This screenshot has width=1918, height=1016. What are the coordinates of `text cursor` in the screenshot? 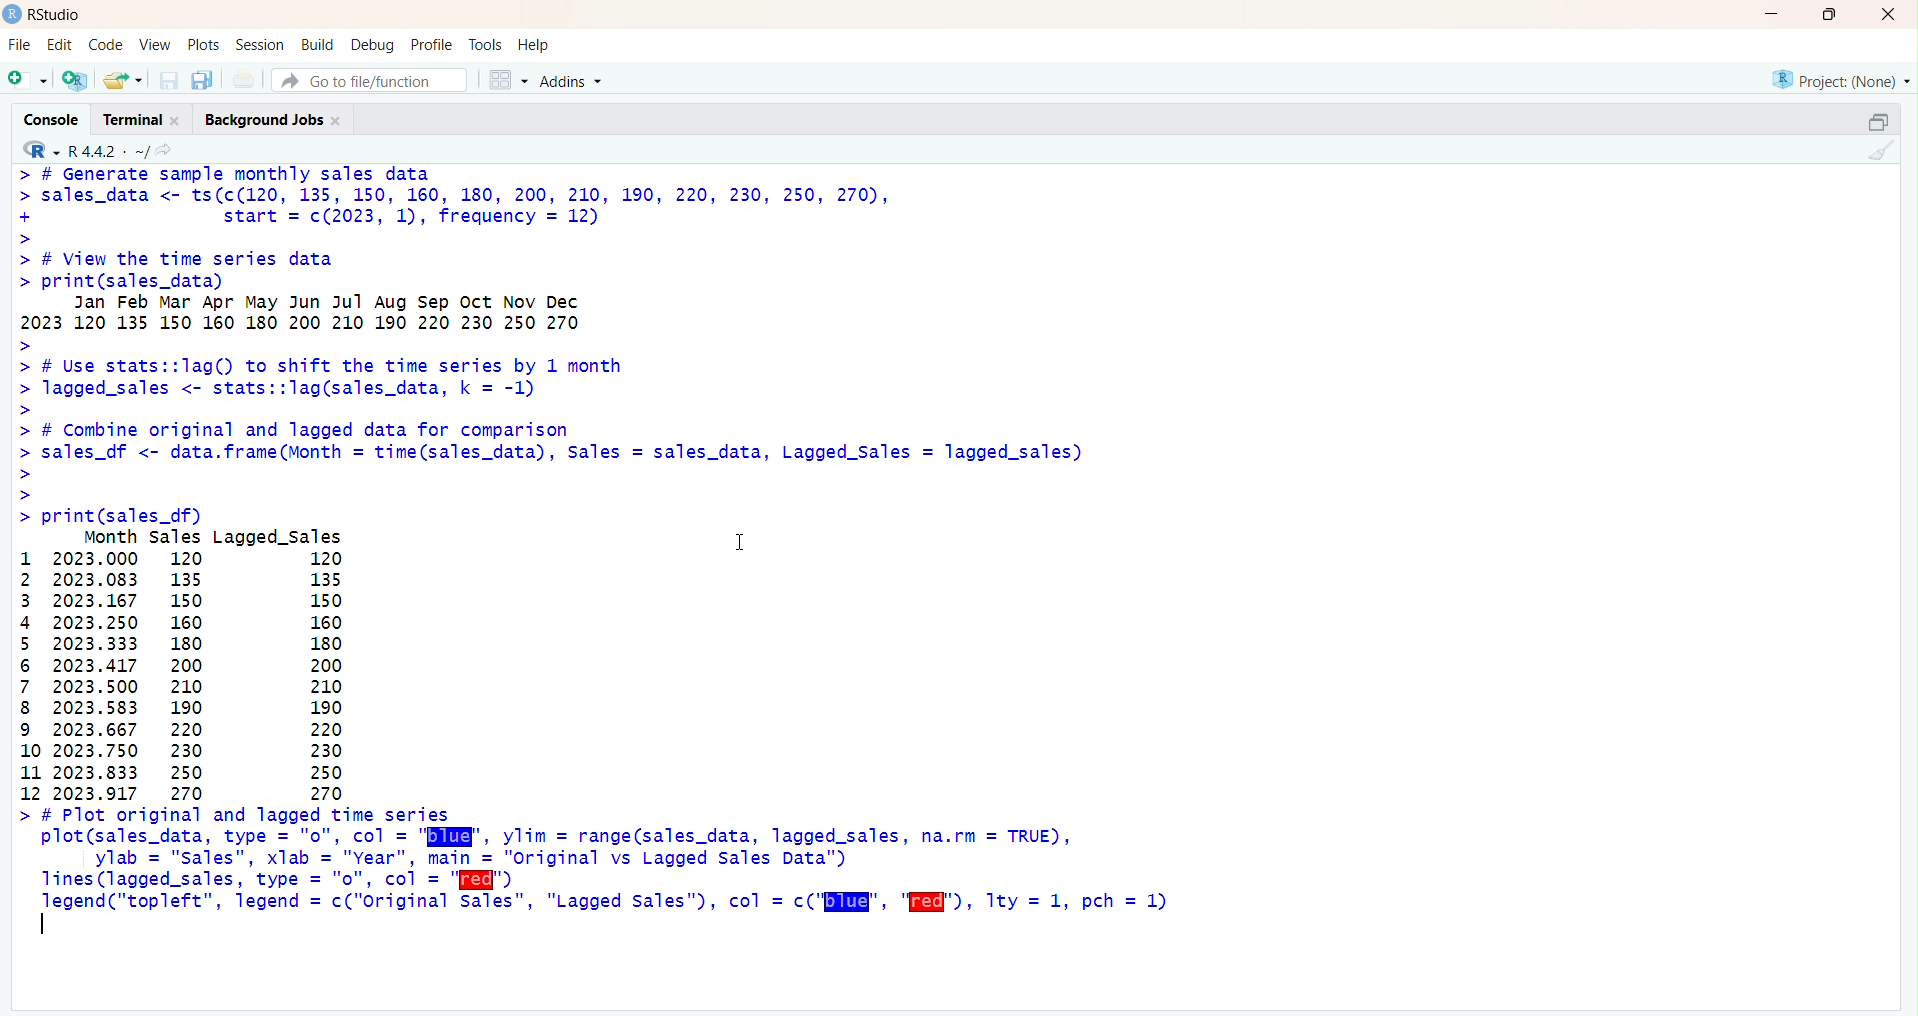 It's located at (44, 924).